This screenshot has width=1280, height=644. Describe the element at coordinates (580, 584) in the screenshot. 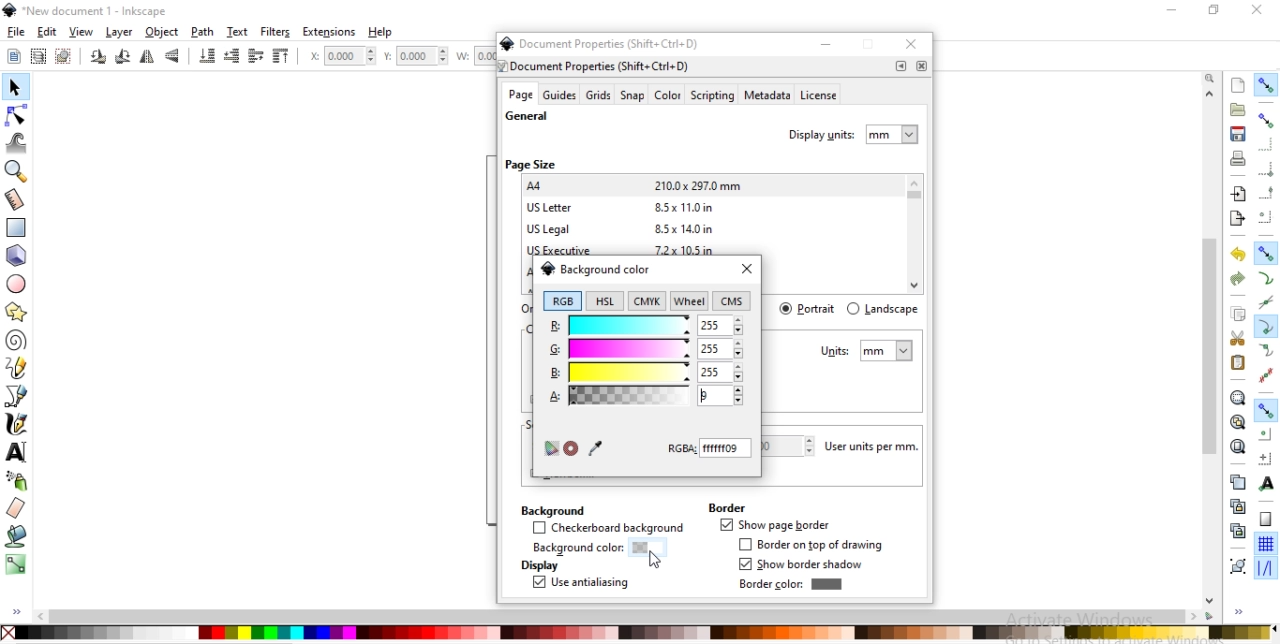

I see `use antiliasing` at that location.